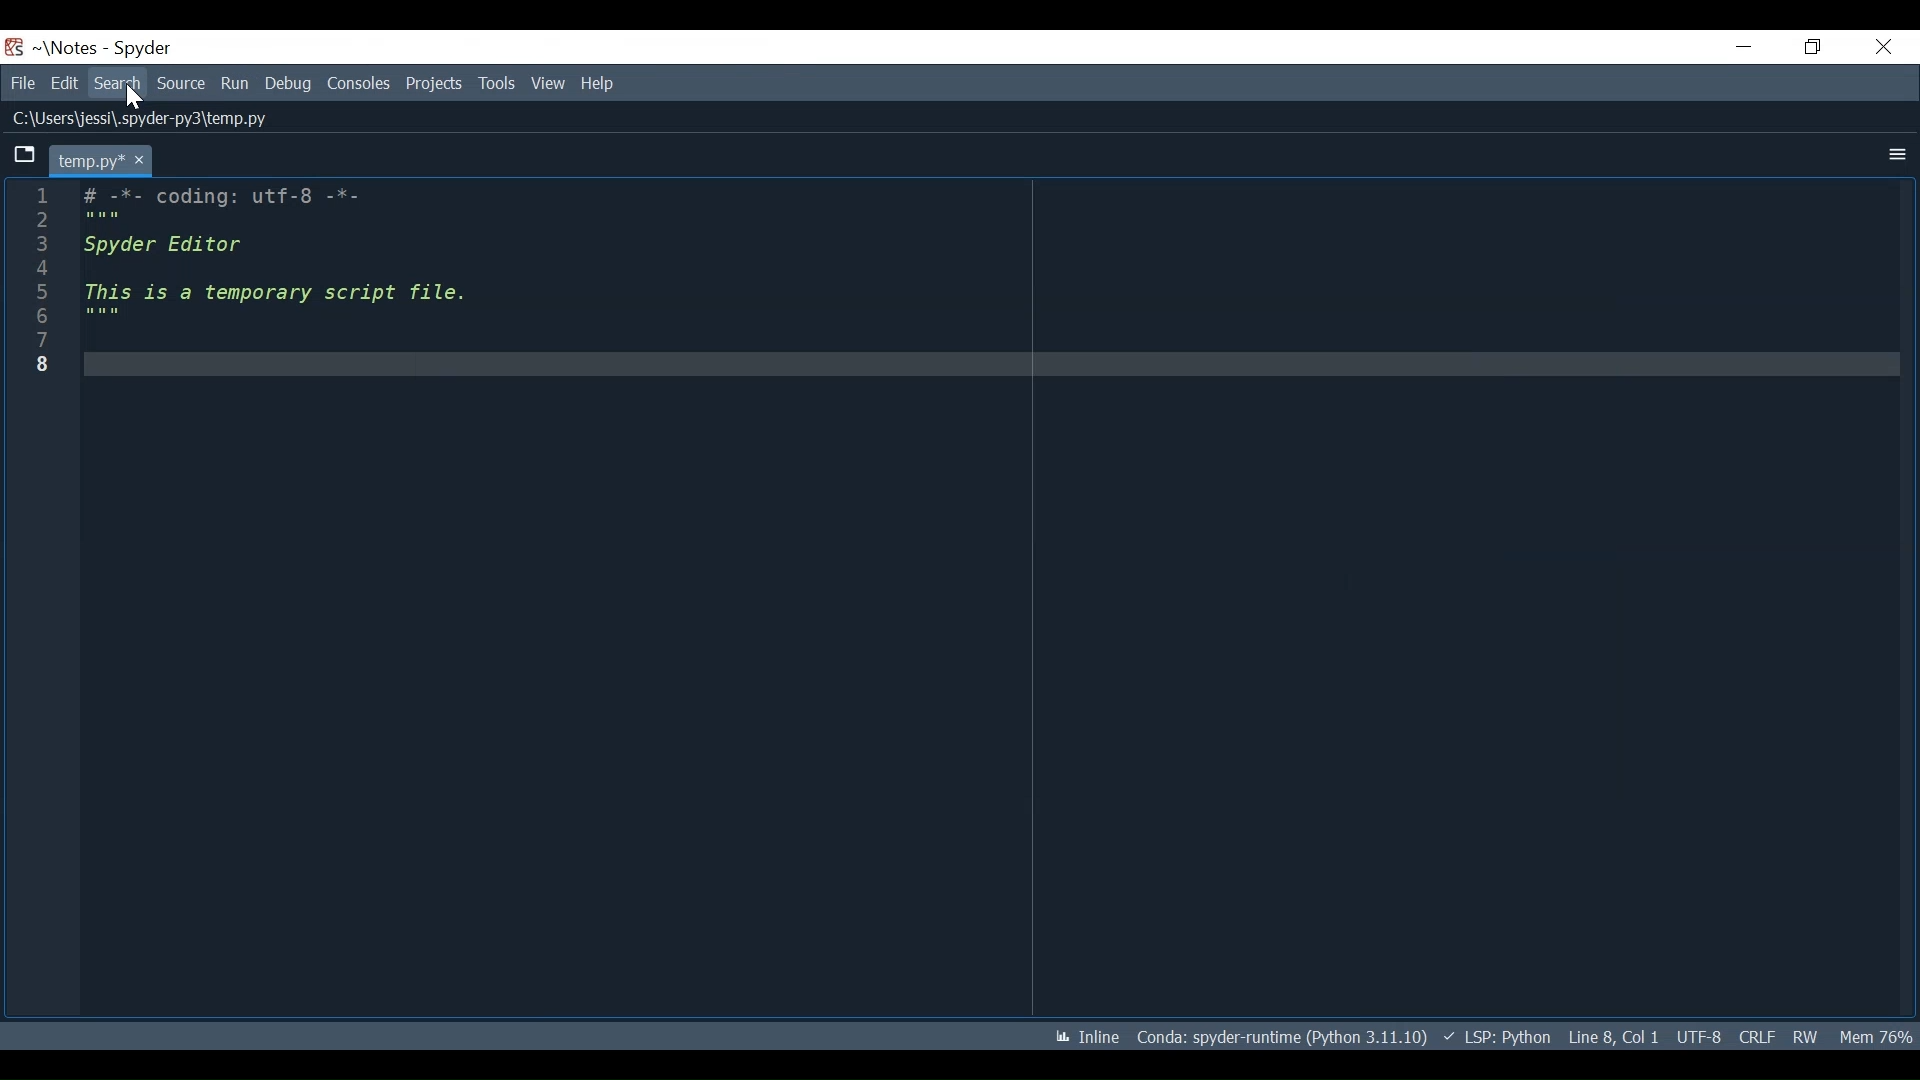  Describe the element at coordinates (94, 158) in the screenshot. I see `Current tab` at that location.